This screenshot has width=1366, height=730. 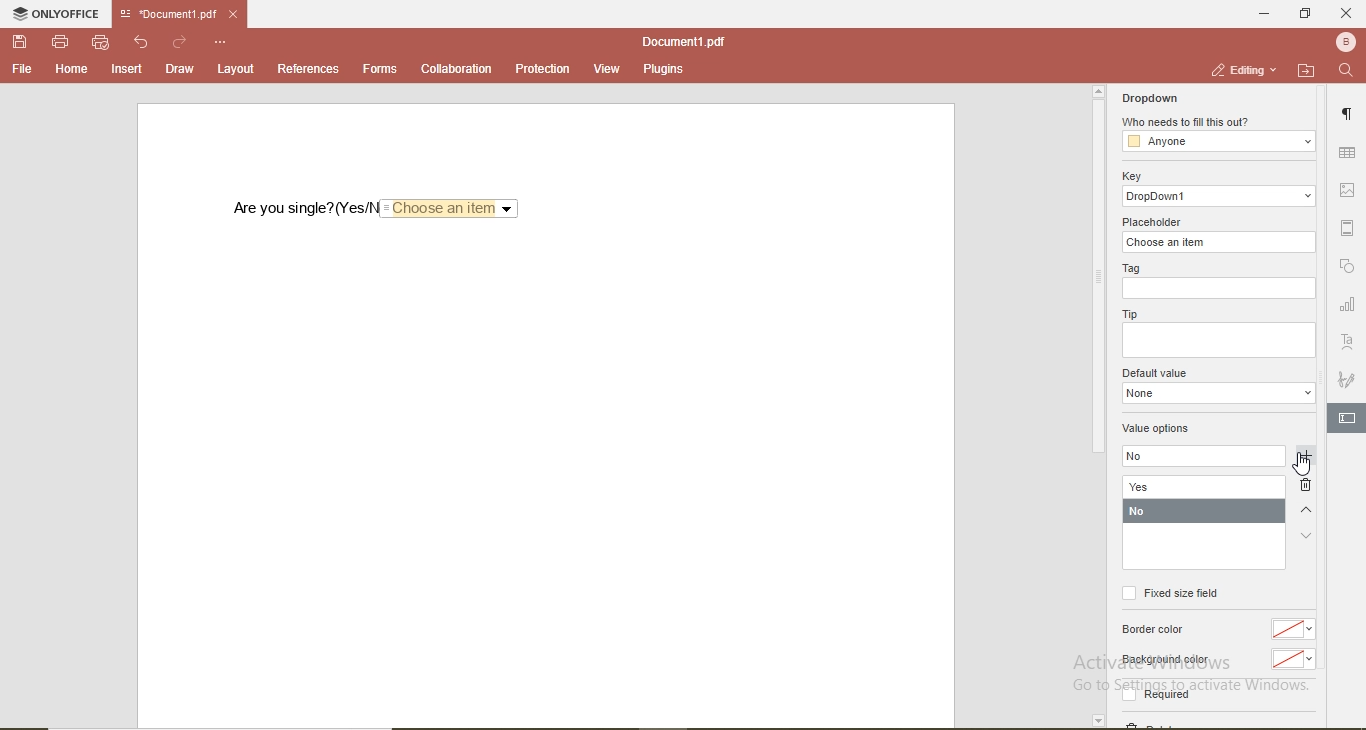 What do you see at coordinates (1347, 43) in the screenshot?
I see `profile` at bounding box center [1347, 43].